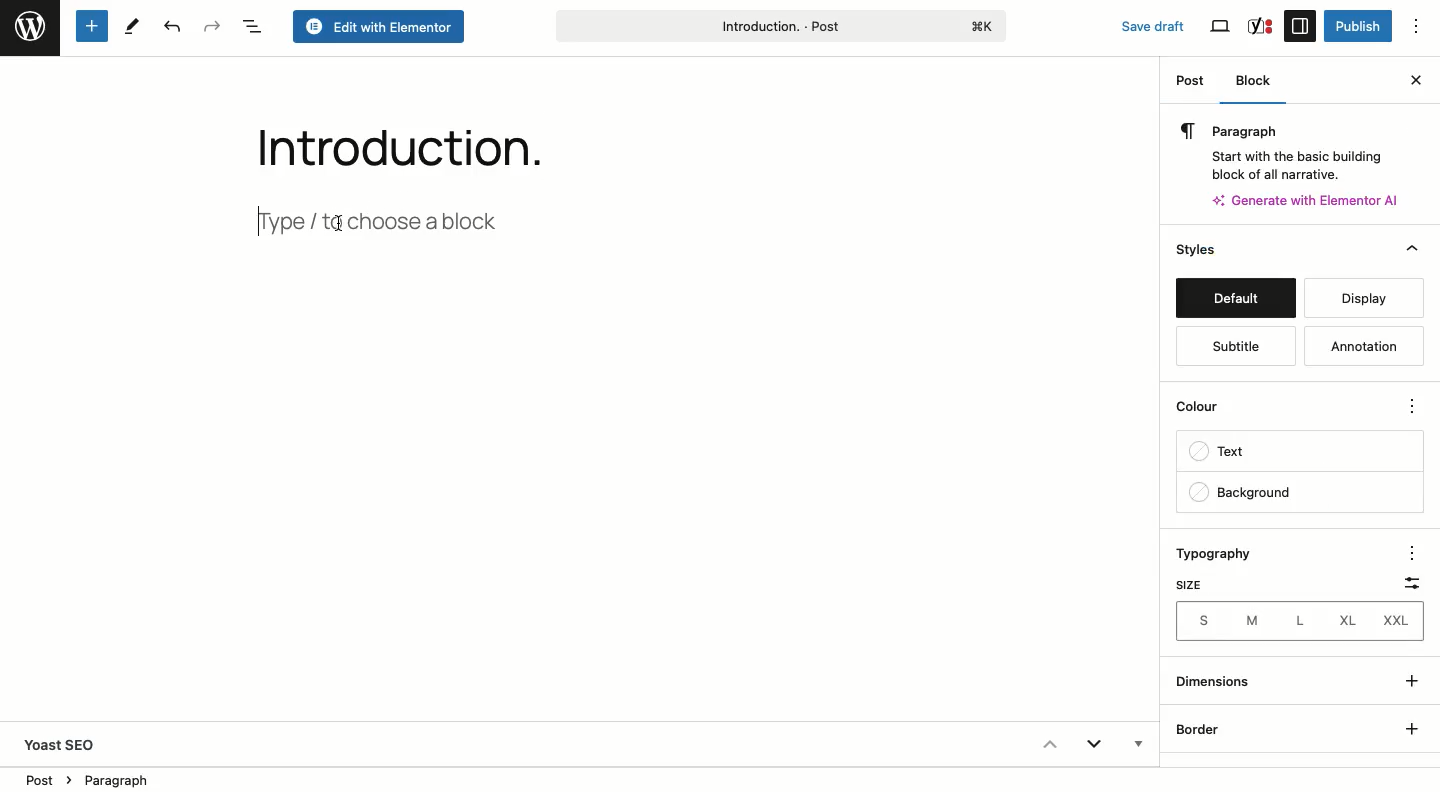 The width and height of the screenshot is (1440, 792). Describe the element at coordinates (1406, 579) in the screenshot. I see `Scale` at that location.